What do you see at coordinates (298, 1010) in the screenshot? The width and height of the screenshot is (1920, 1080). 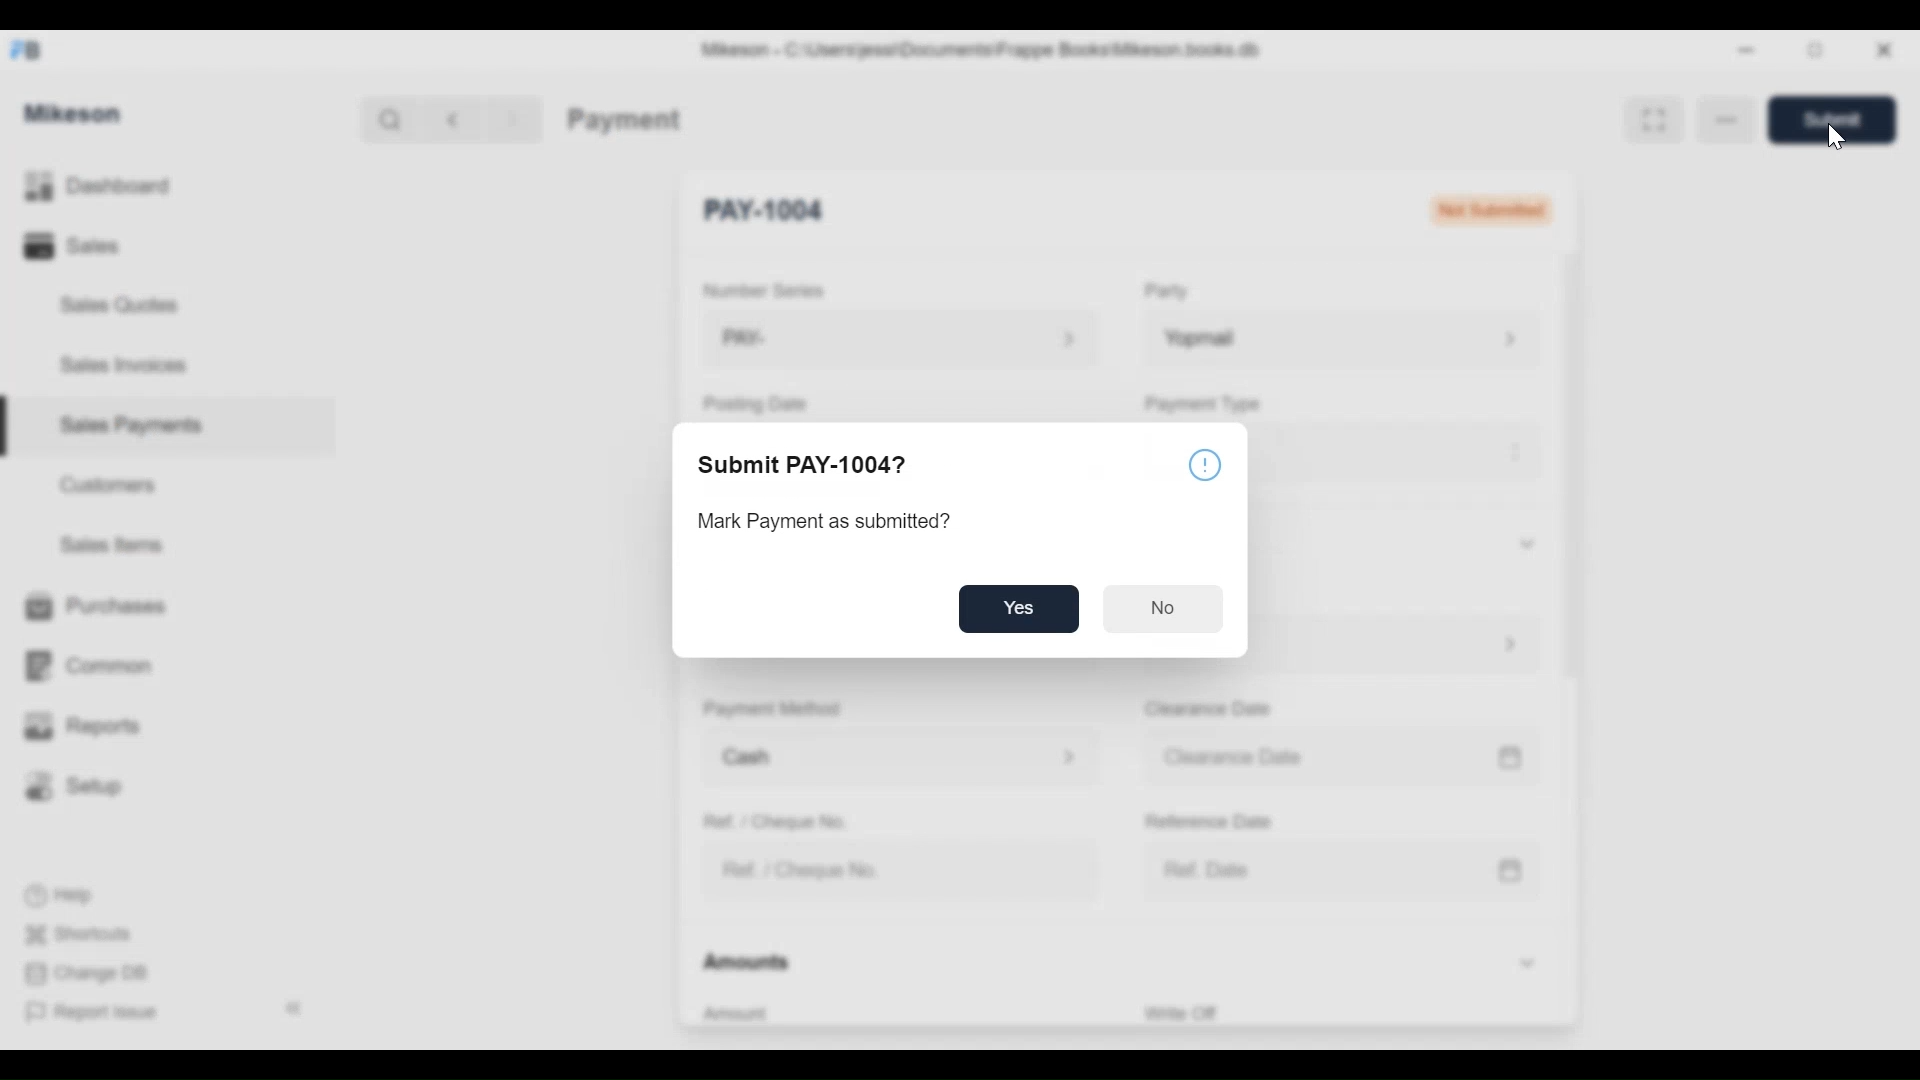 I see `Collapse` at bounding box center [298, 1010].